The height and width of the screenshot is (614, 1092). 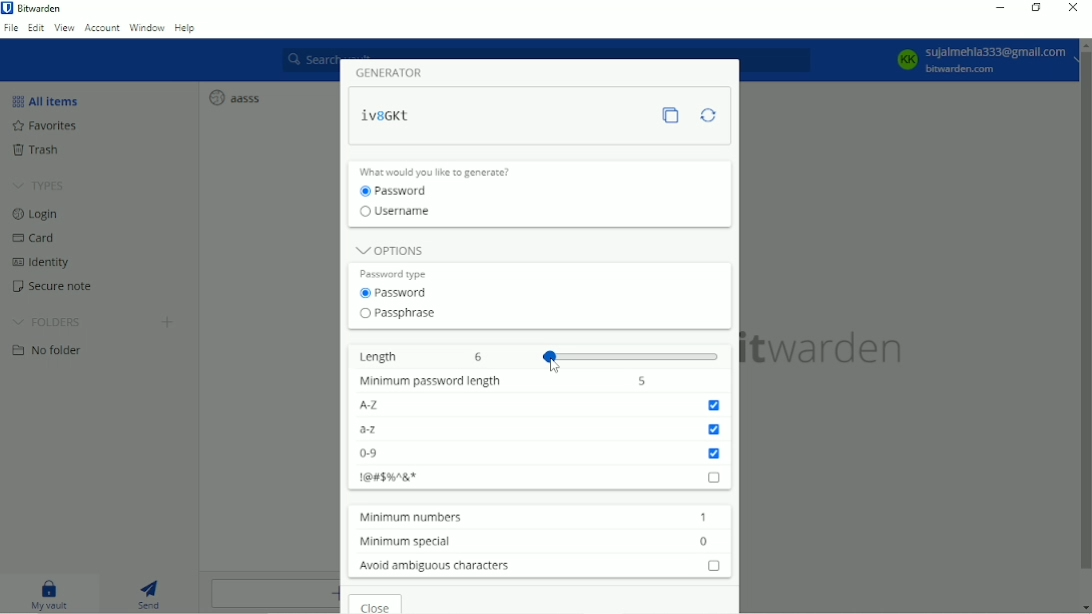 I want to click on Avoid ambiguous characters, so click(x=537, y=565).